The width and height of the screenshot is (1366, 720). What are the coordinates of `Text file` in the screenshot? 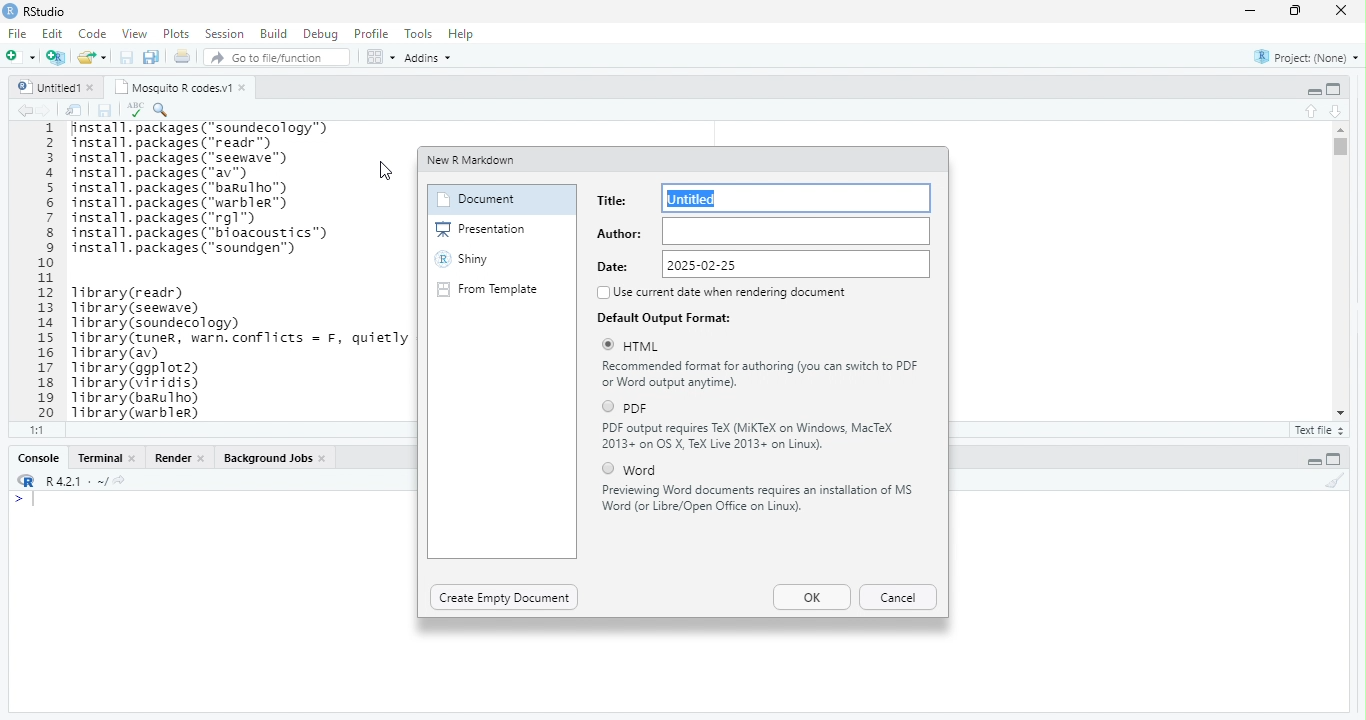 It's located at (1322, 431).